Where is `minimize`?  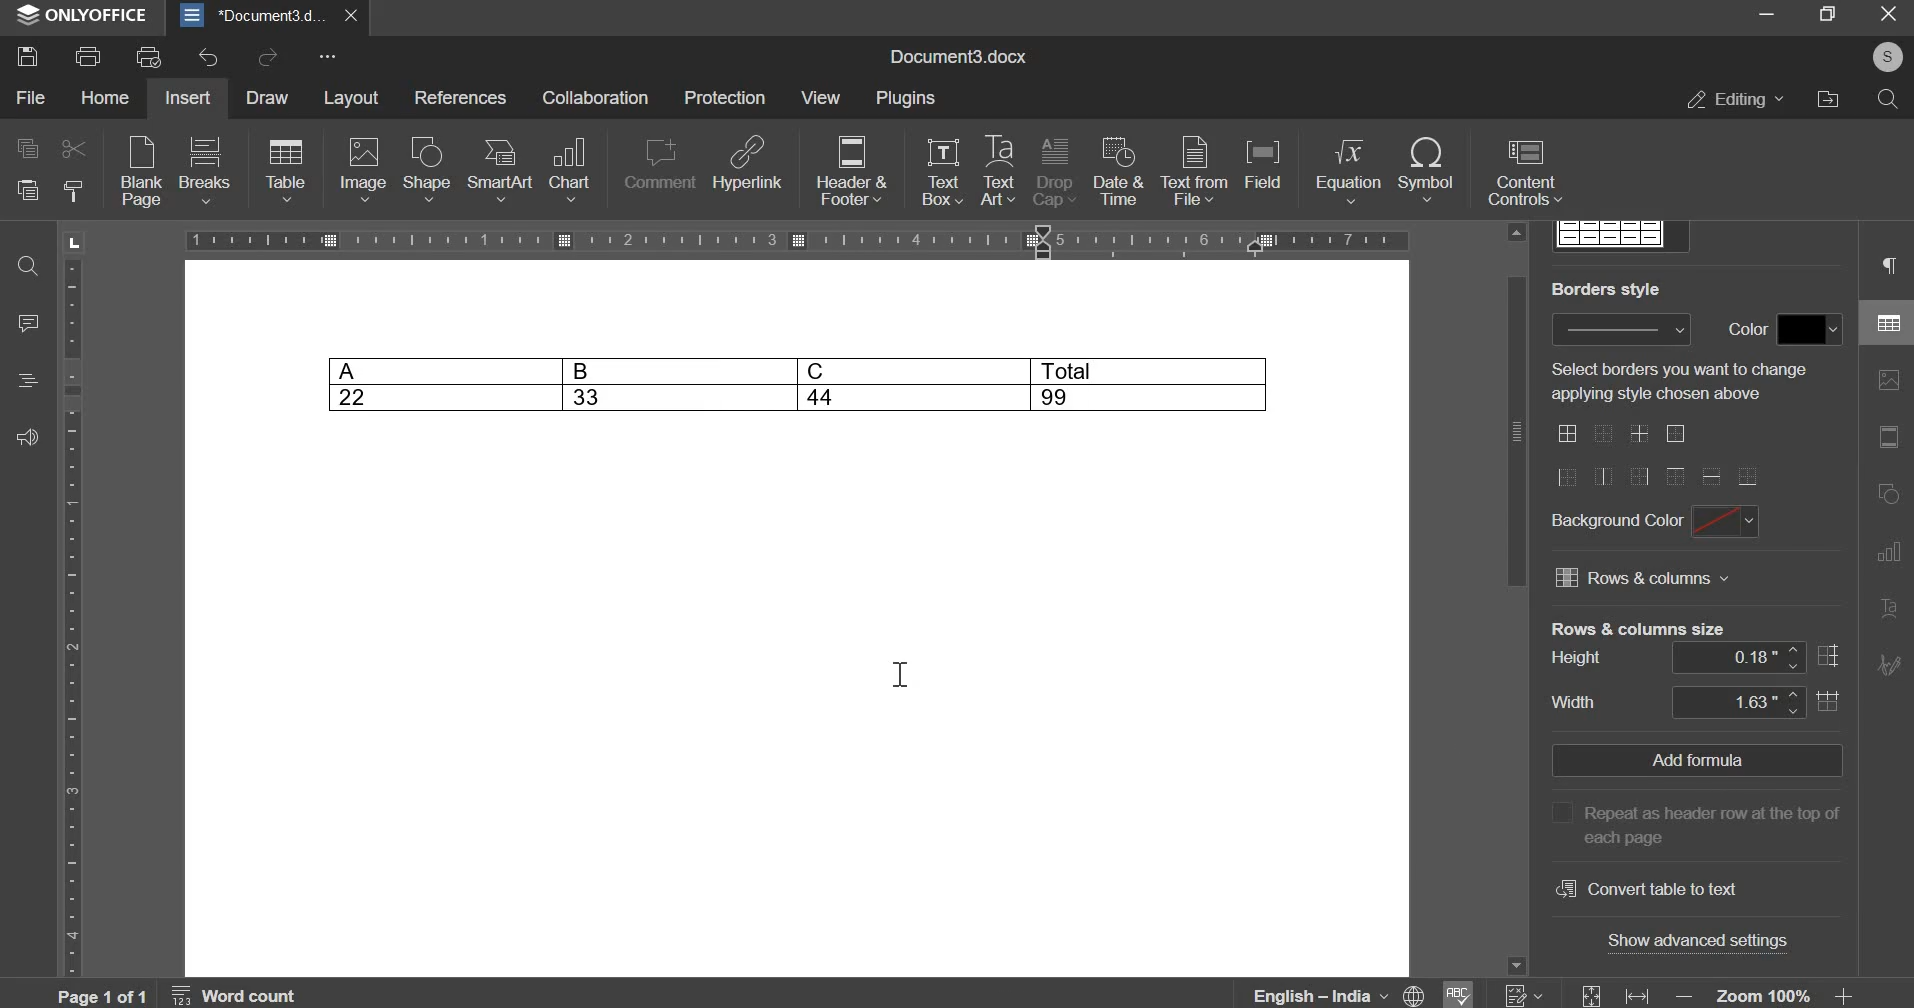 minimize is located at coordinates (1765, 16).